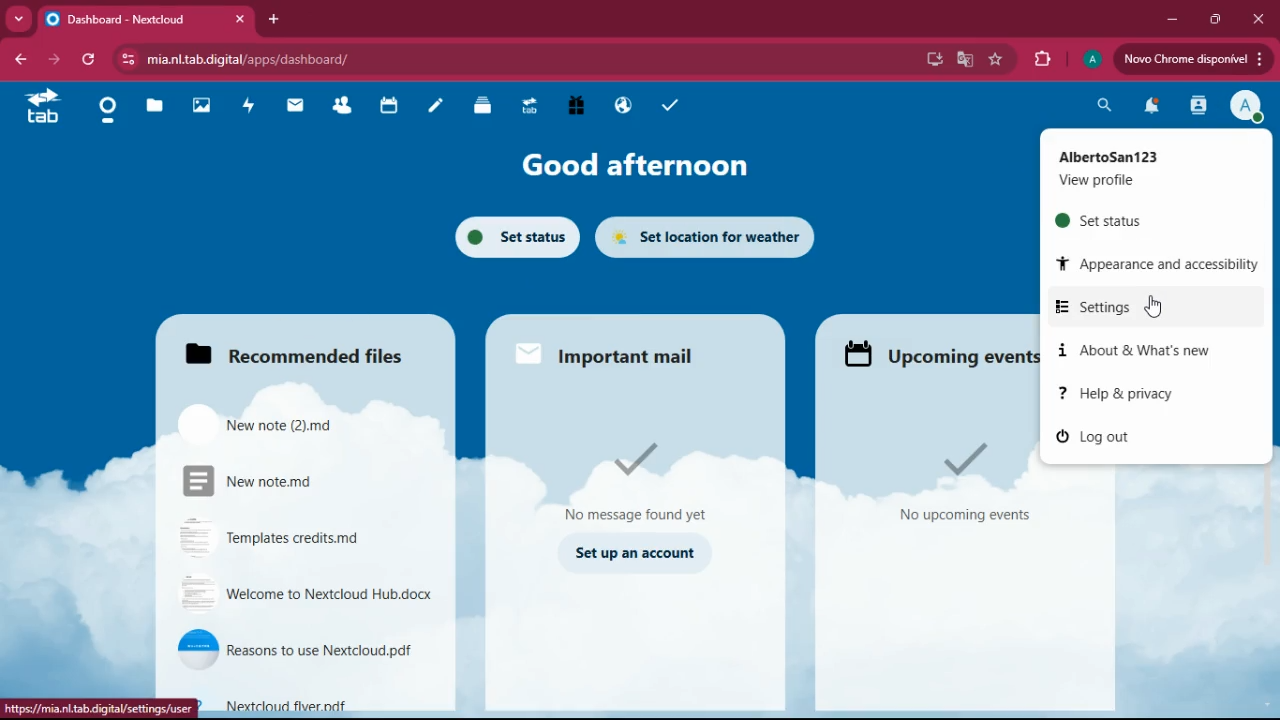 The width and height of the screenshot is (1280, 720). Describe the element at coordinates (42, 110) in the screenshot. I see `tab` at that location.